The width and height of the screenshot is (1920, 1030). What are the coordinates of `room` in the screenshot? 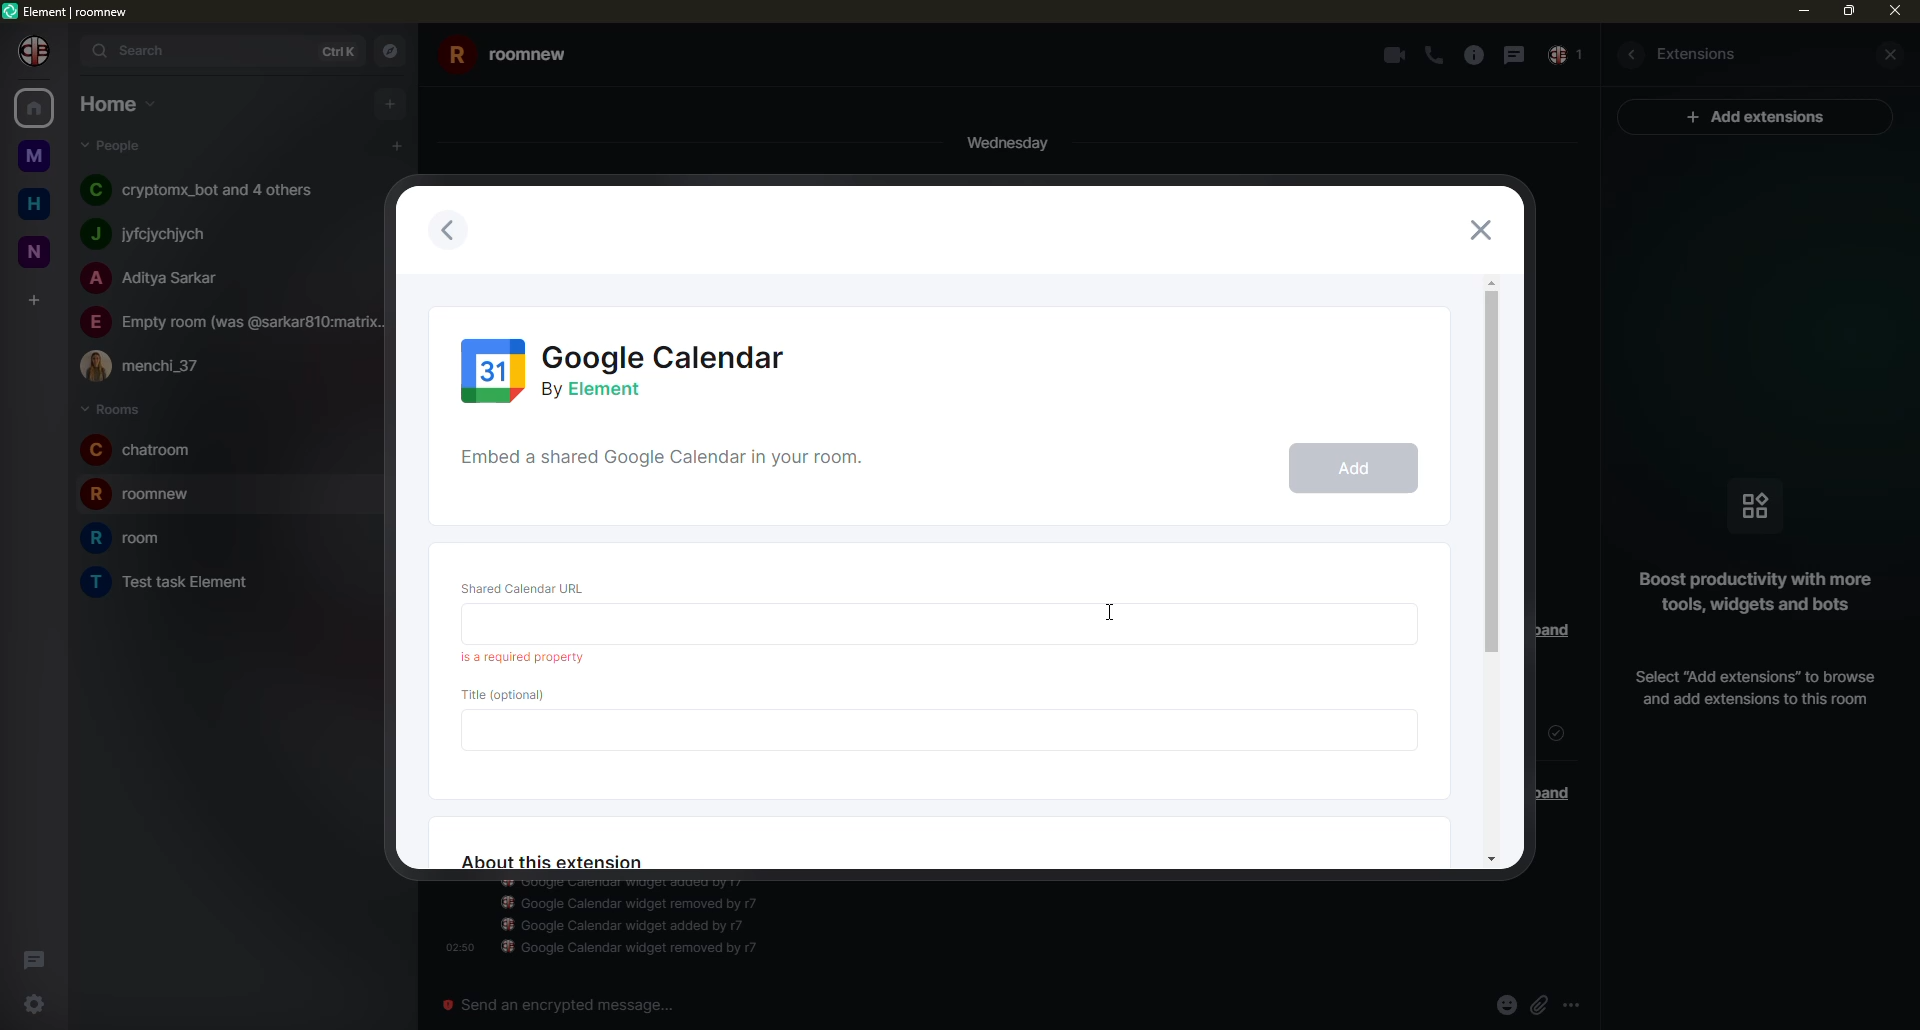 It's located at (144, 493).